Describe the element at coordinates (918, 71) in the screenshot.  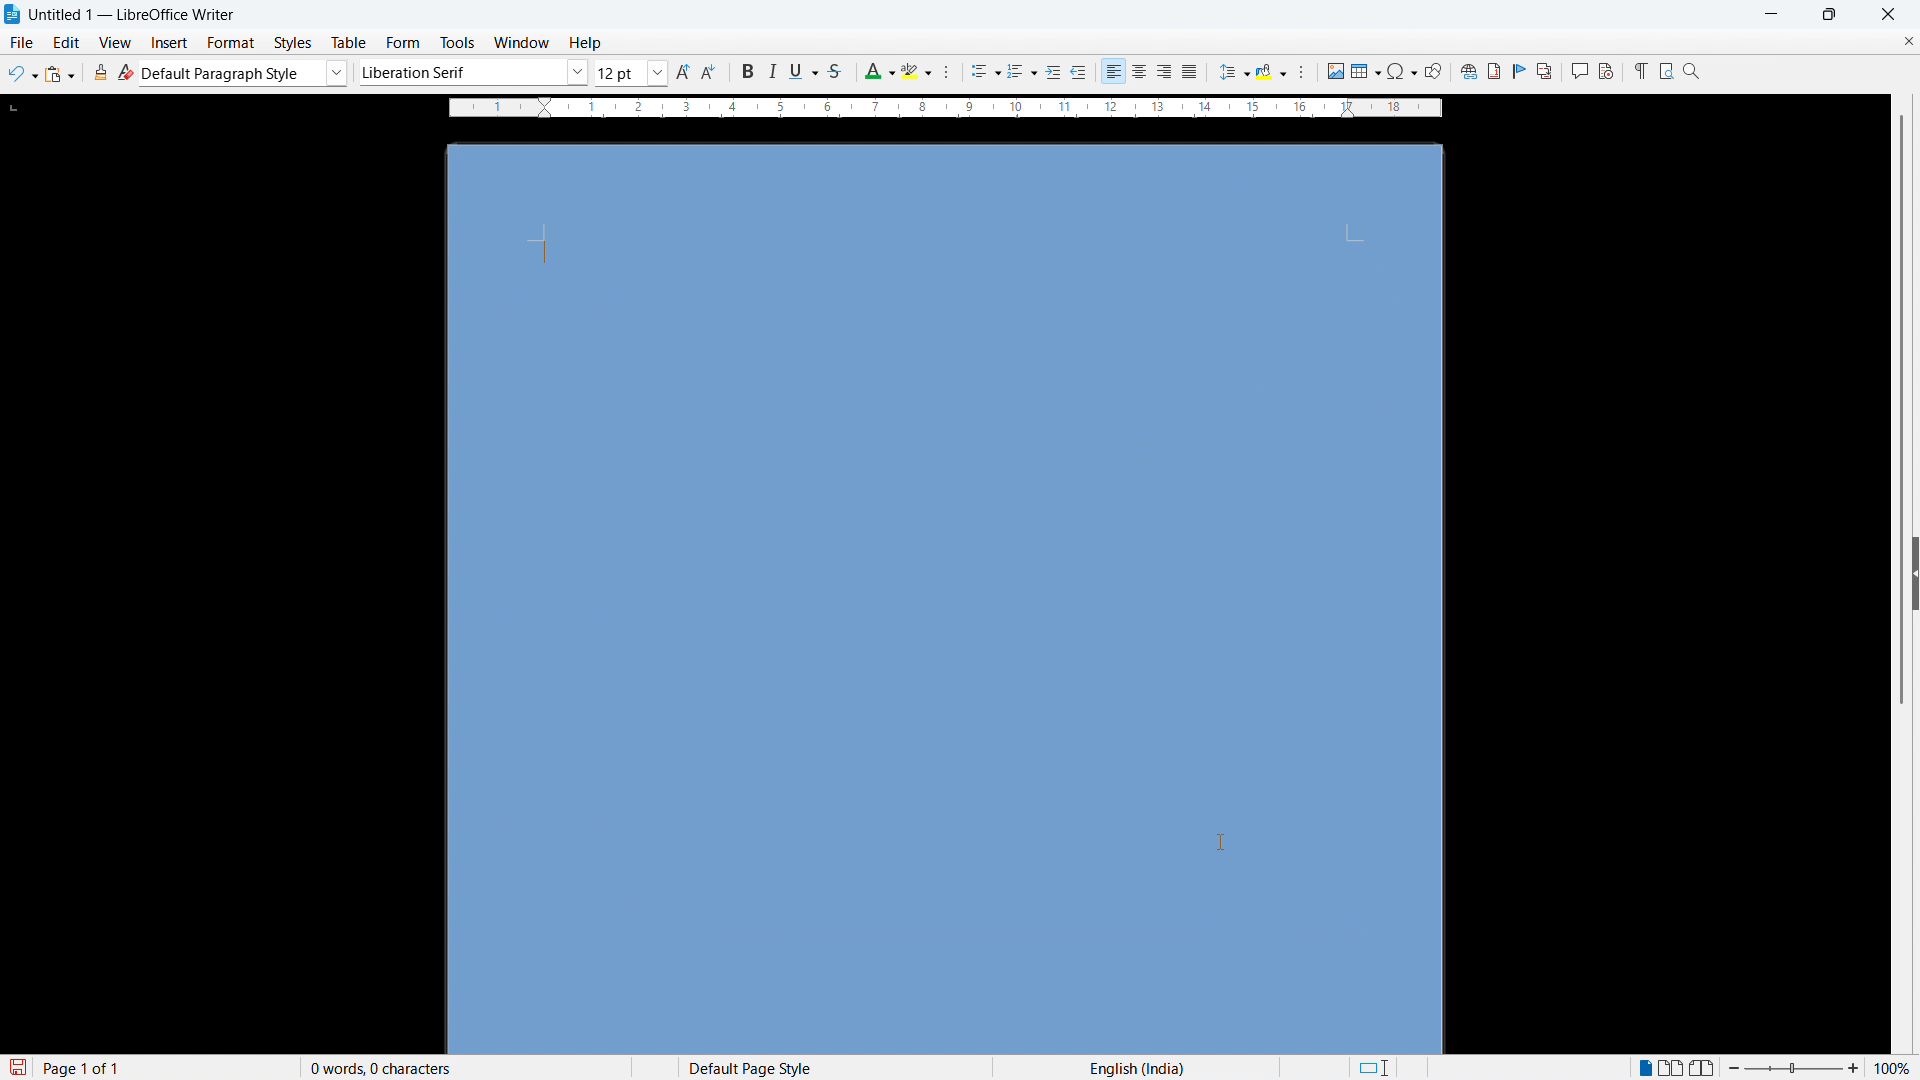
I see `Character highlighting colour ` at that location.